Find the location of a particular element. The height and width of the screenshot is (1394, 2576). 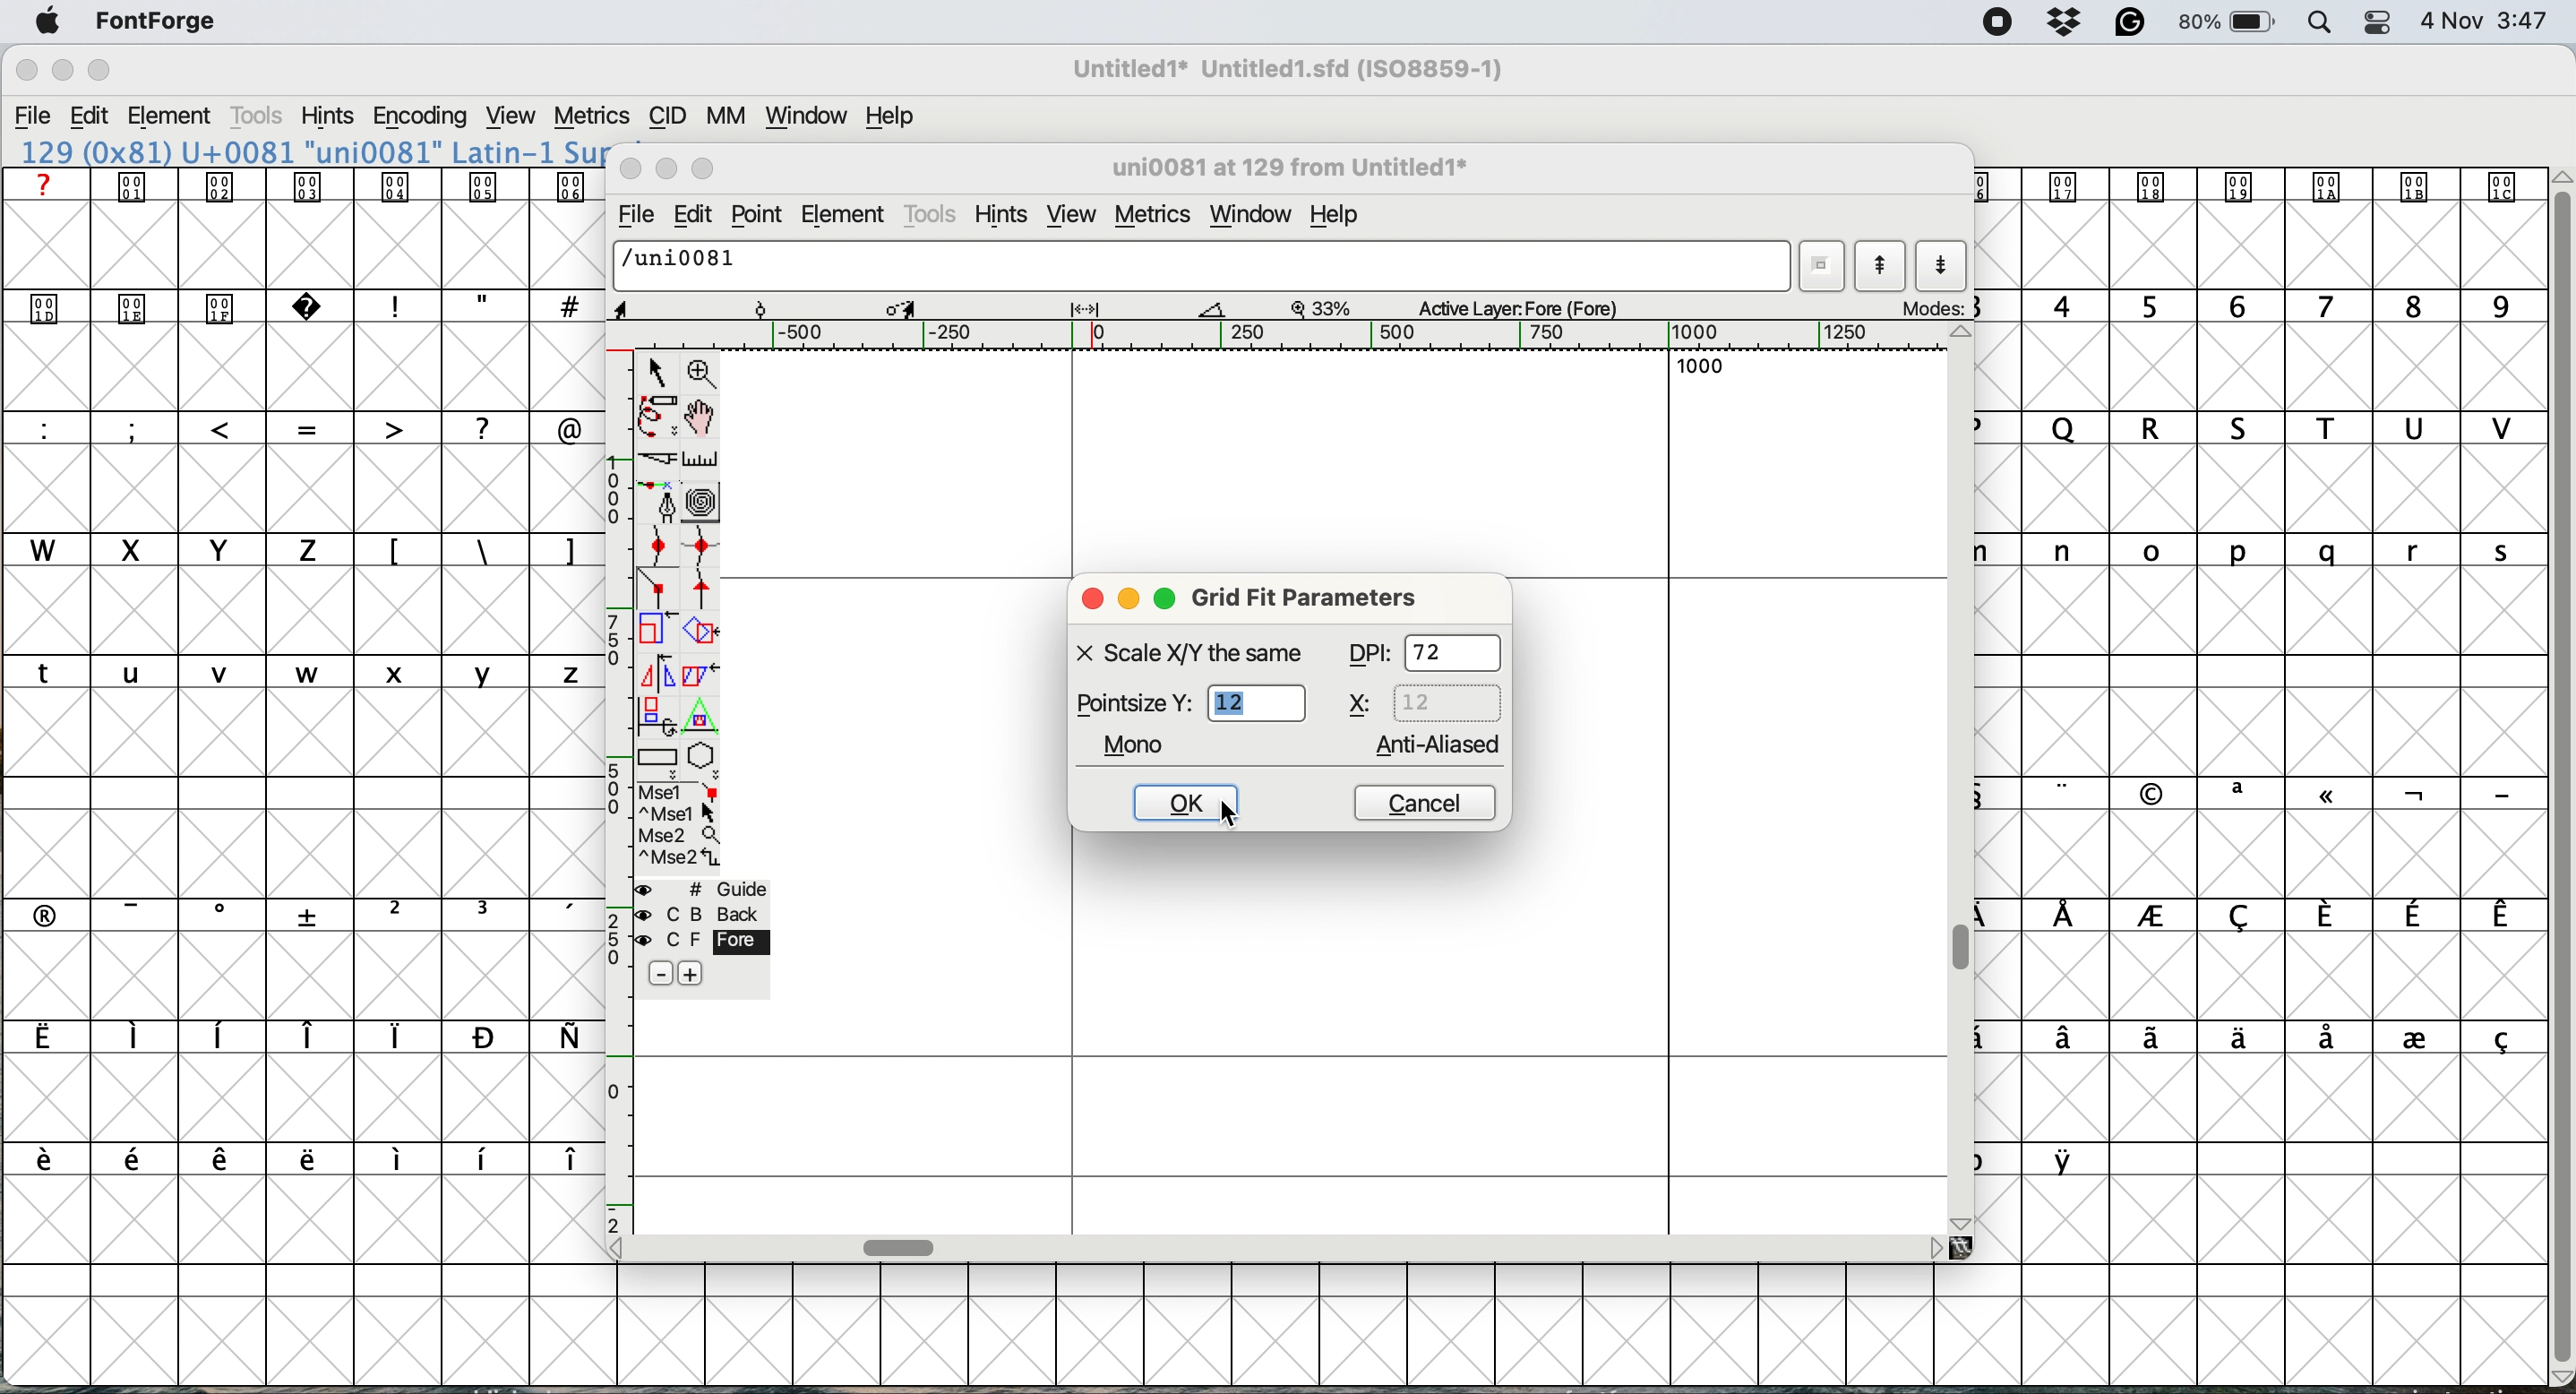

help is located at coordinates (1335, 215).